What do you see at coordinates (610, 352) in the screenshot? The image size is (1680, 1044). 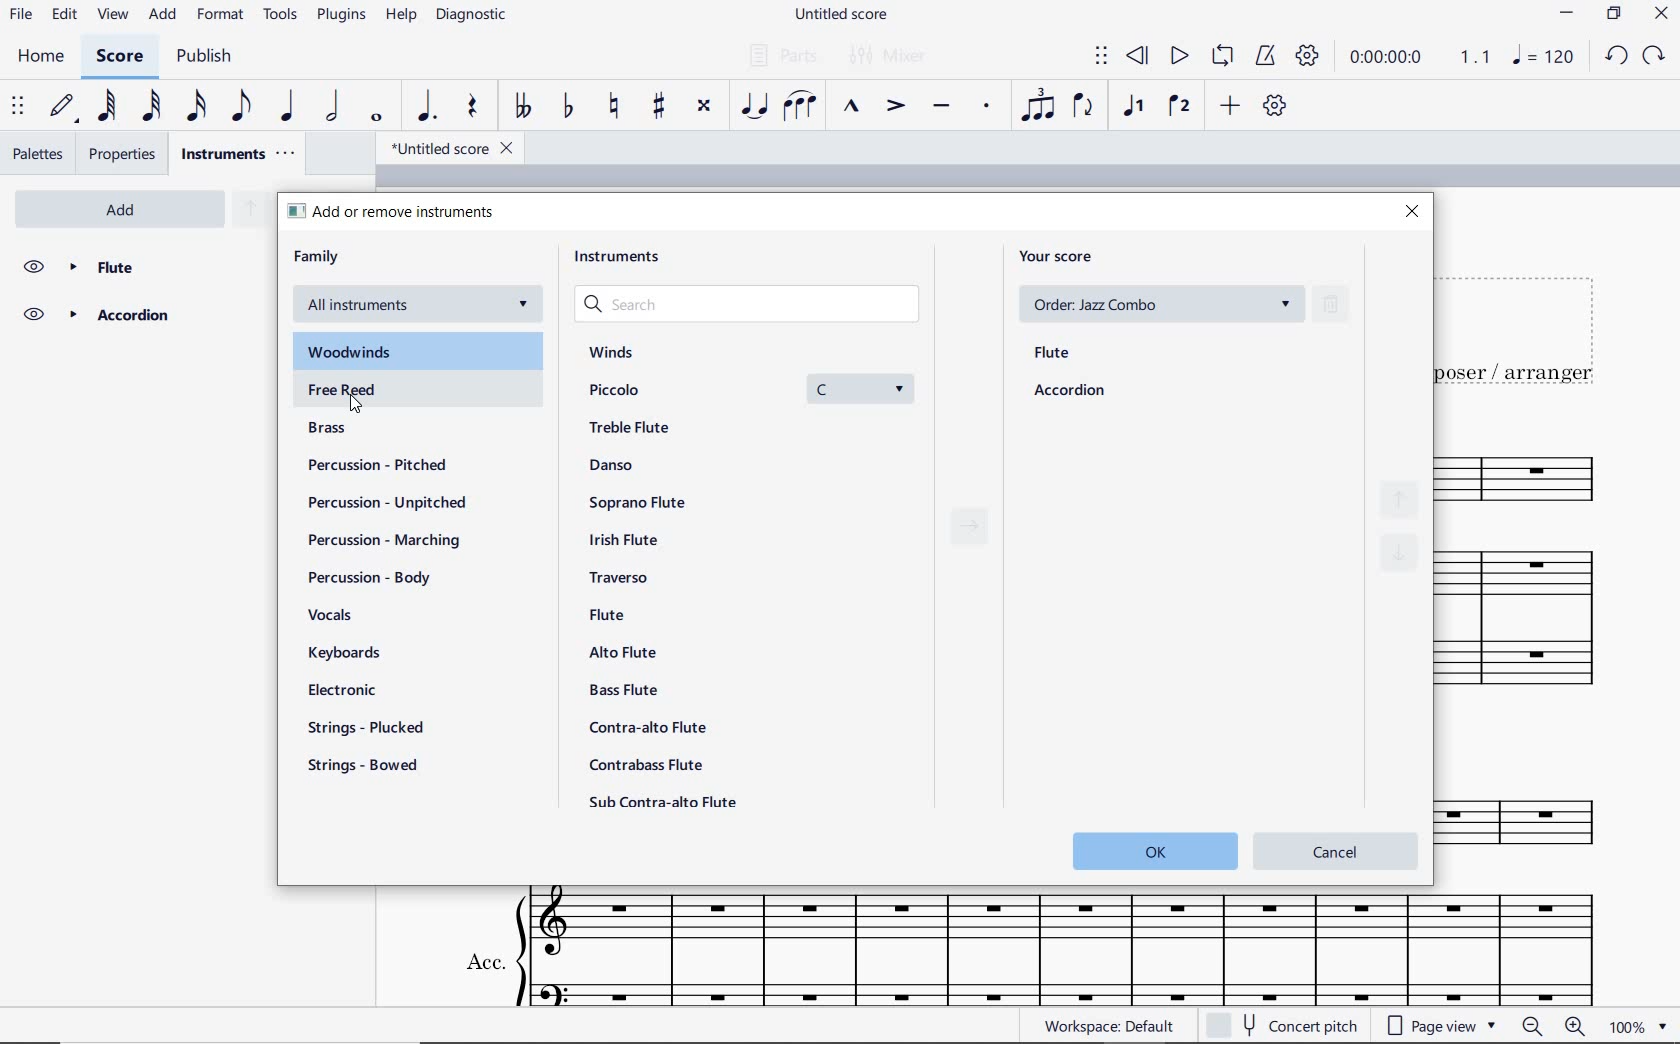 I see `winds` at bounding box center [610, 352].